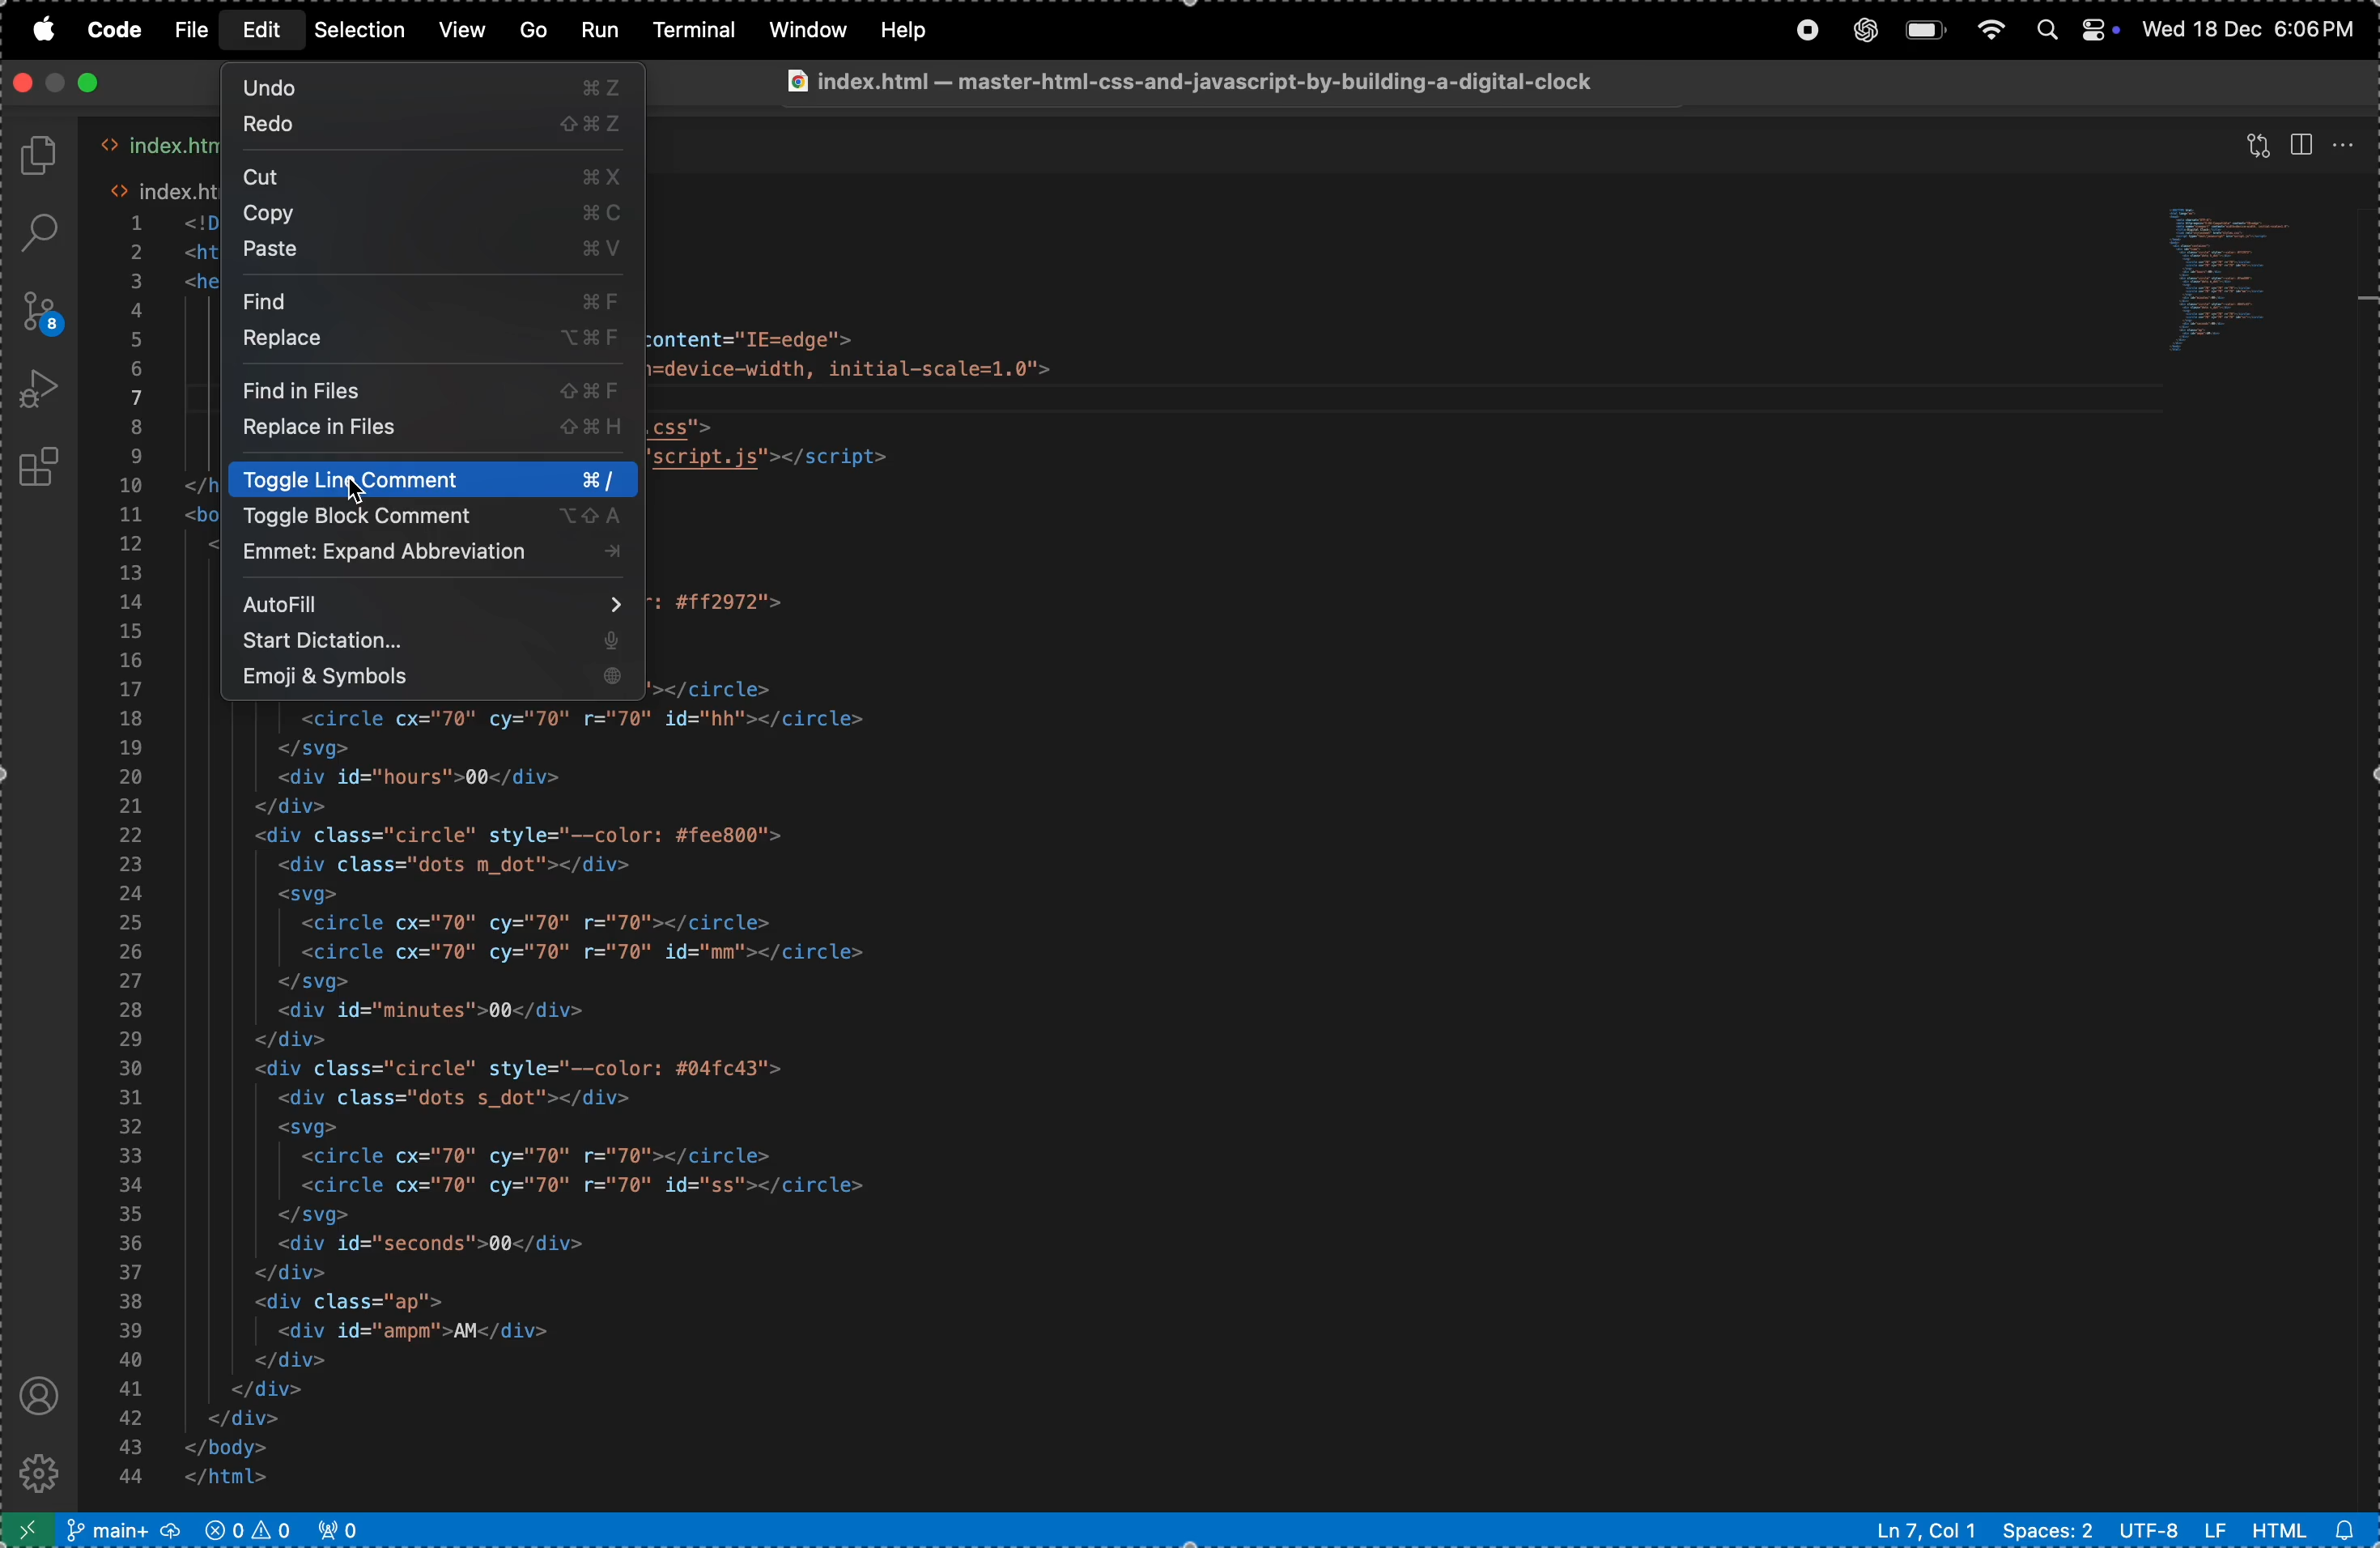  What do you see at coordinates (600, 29) in the screenshot?
I see `run` at bounding box center [600, 29].